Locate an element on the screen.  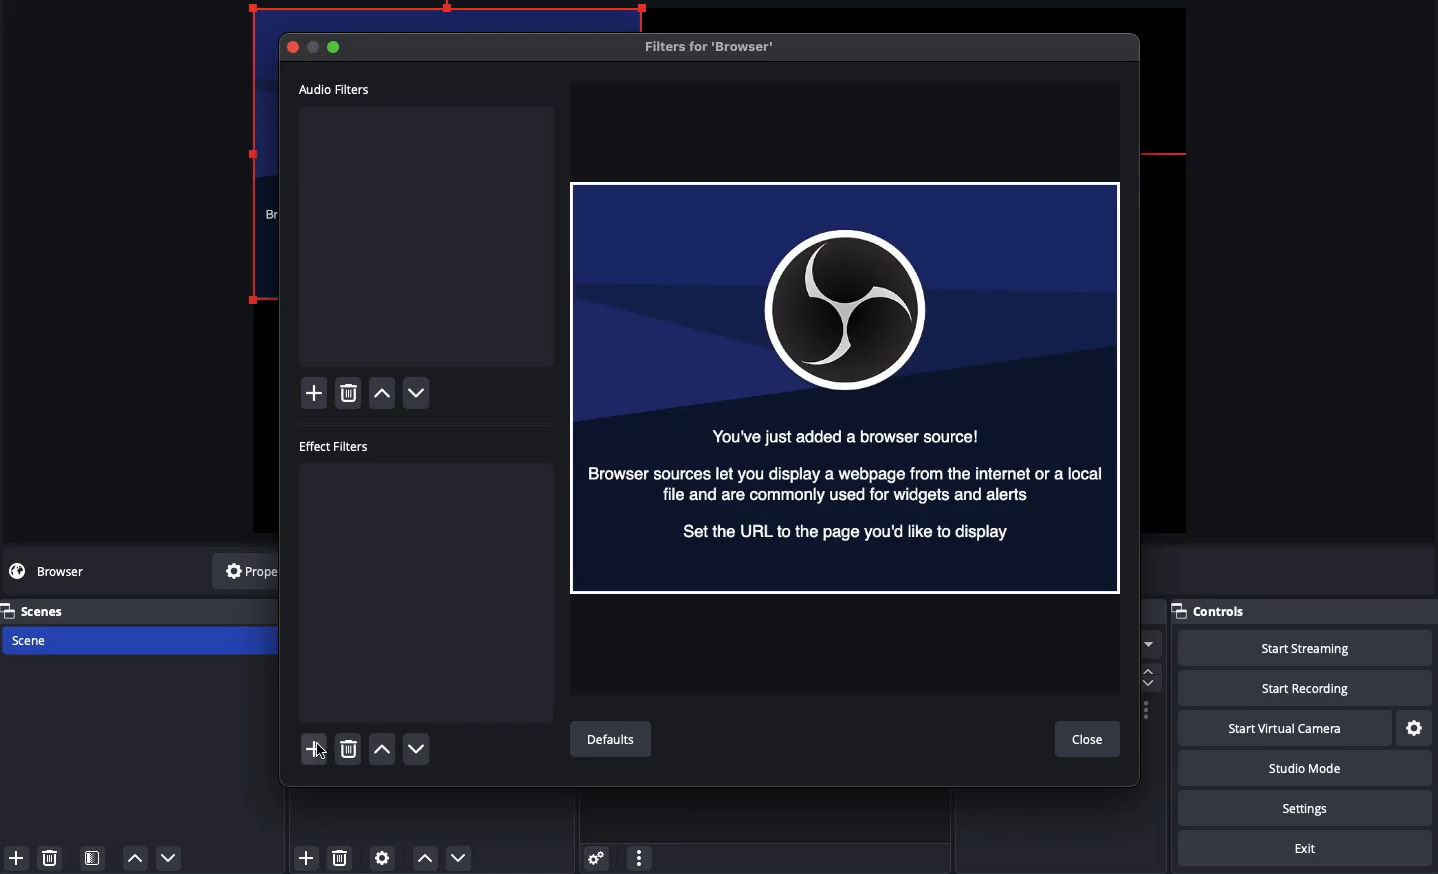
more is located at coordinates (1147, 642).